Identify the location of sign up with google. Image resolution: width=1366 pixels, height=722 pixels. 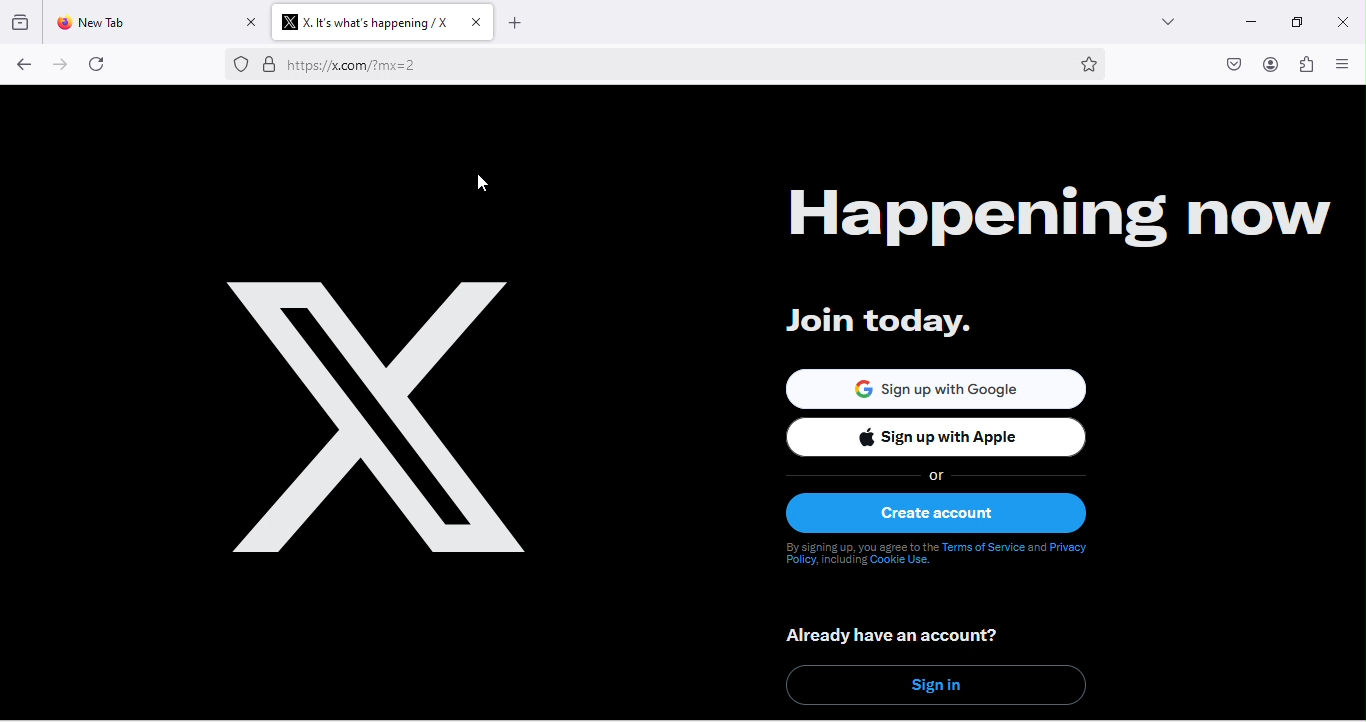
(935, 384).